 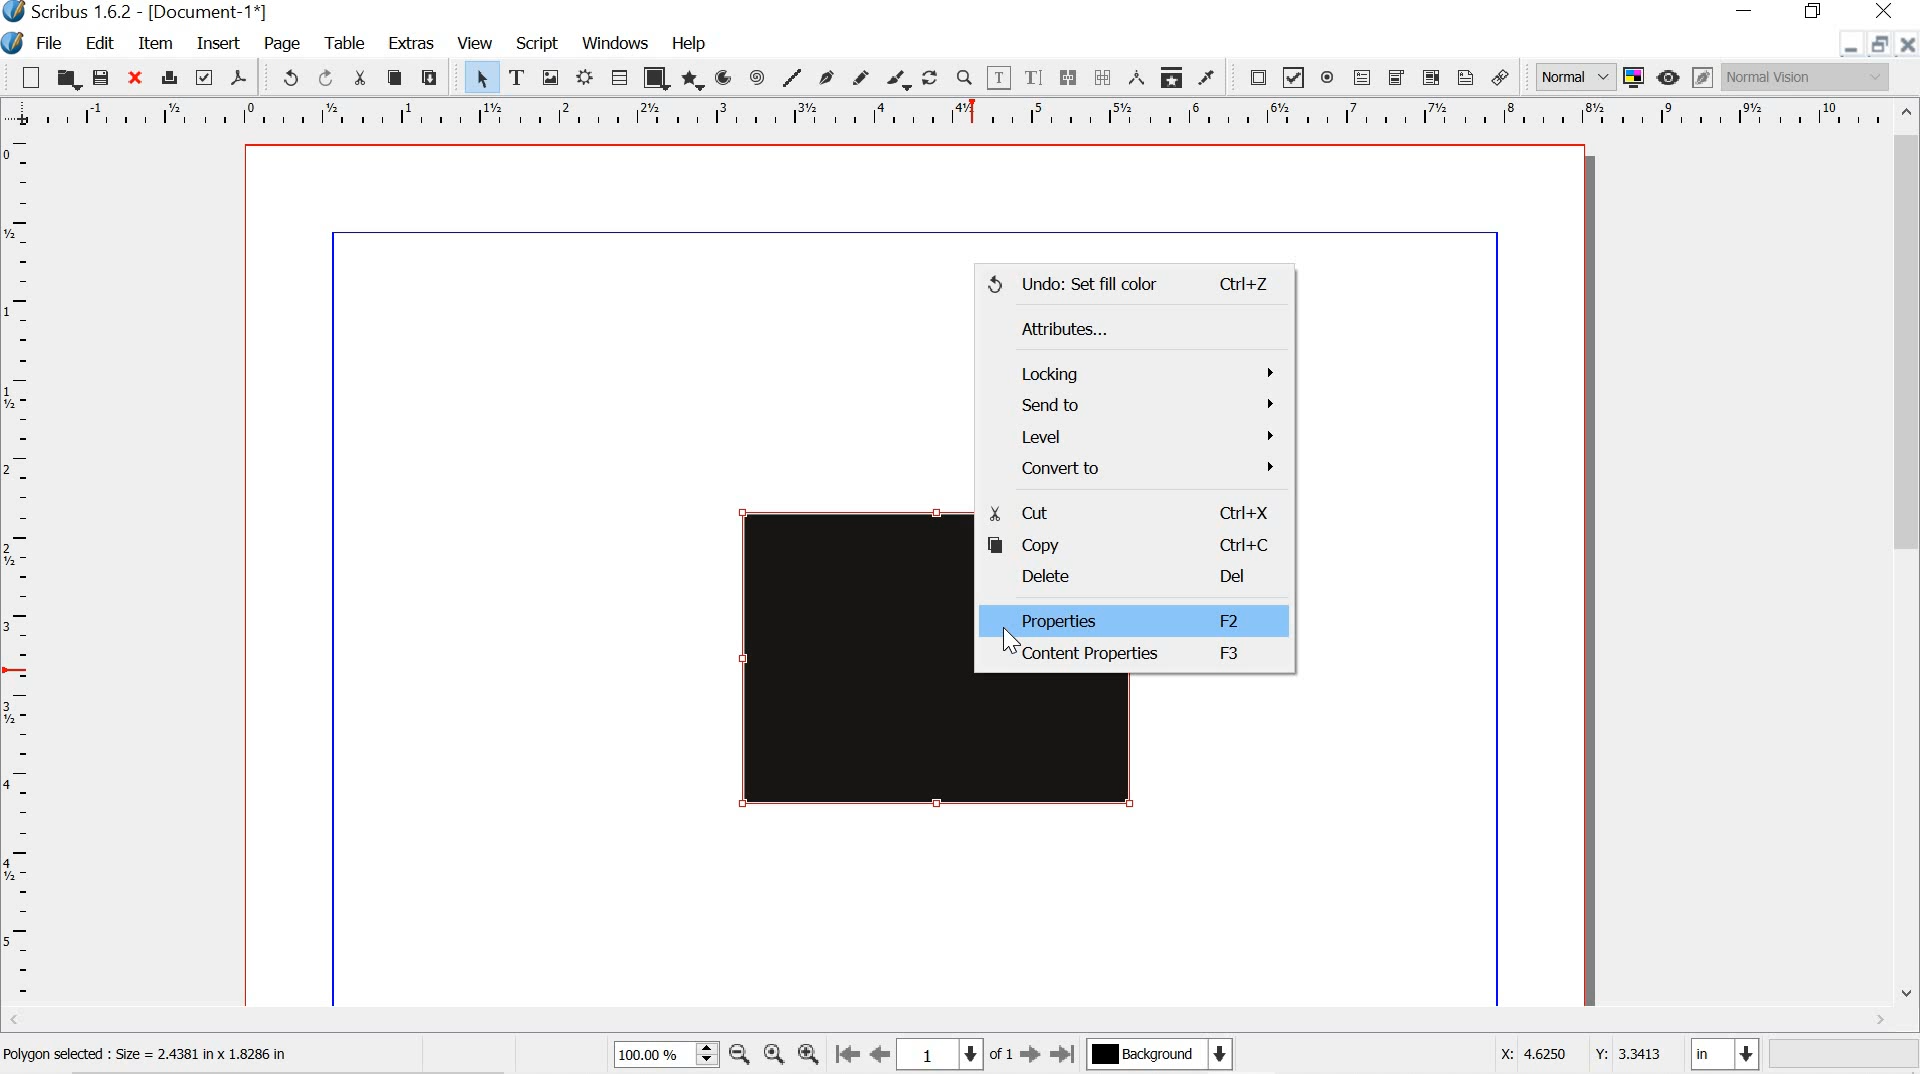 What do you see at coordinates (1127, 512) in the screenshot?
I see `cut` at bounding box center [1127, 512].